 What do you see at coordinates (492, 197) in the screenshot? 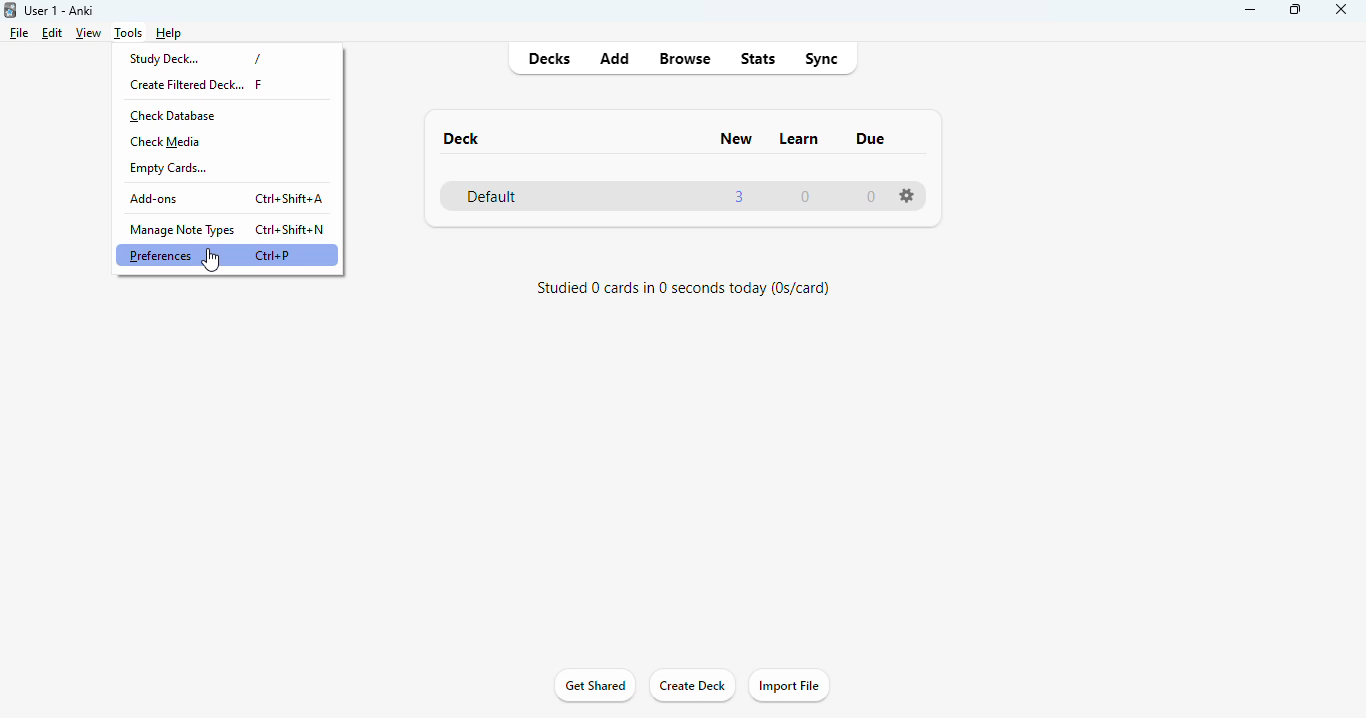
I see `default` at bounding box center [492, 197].